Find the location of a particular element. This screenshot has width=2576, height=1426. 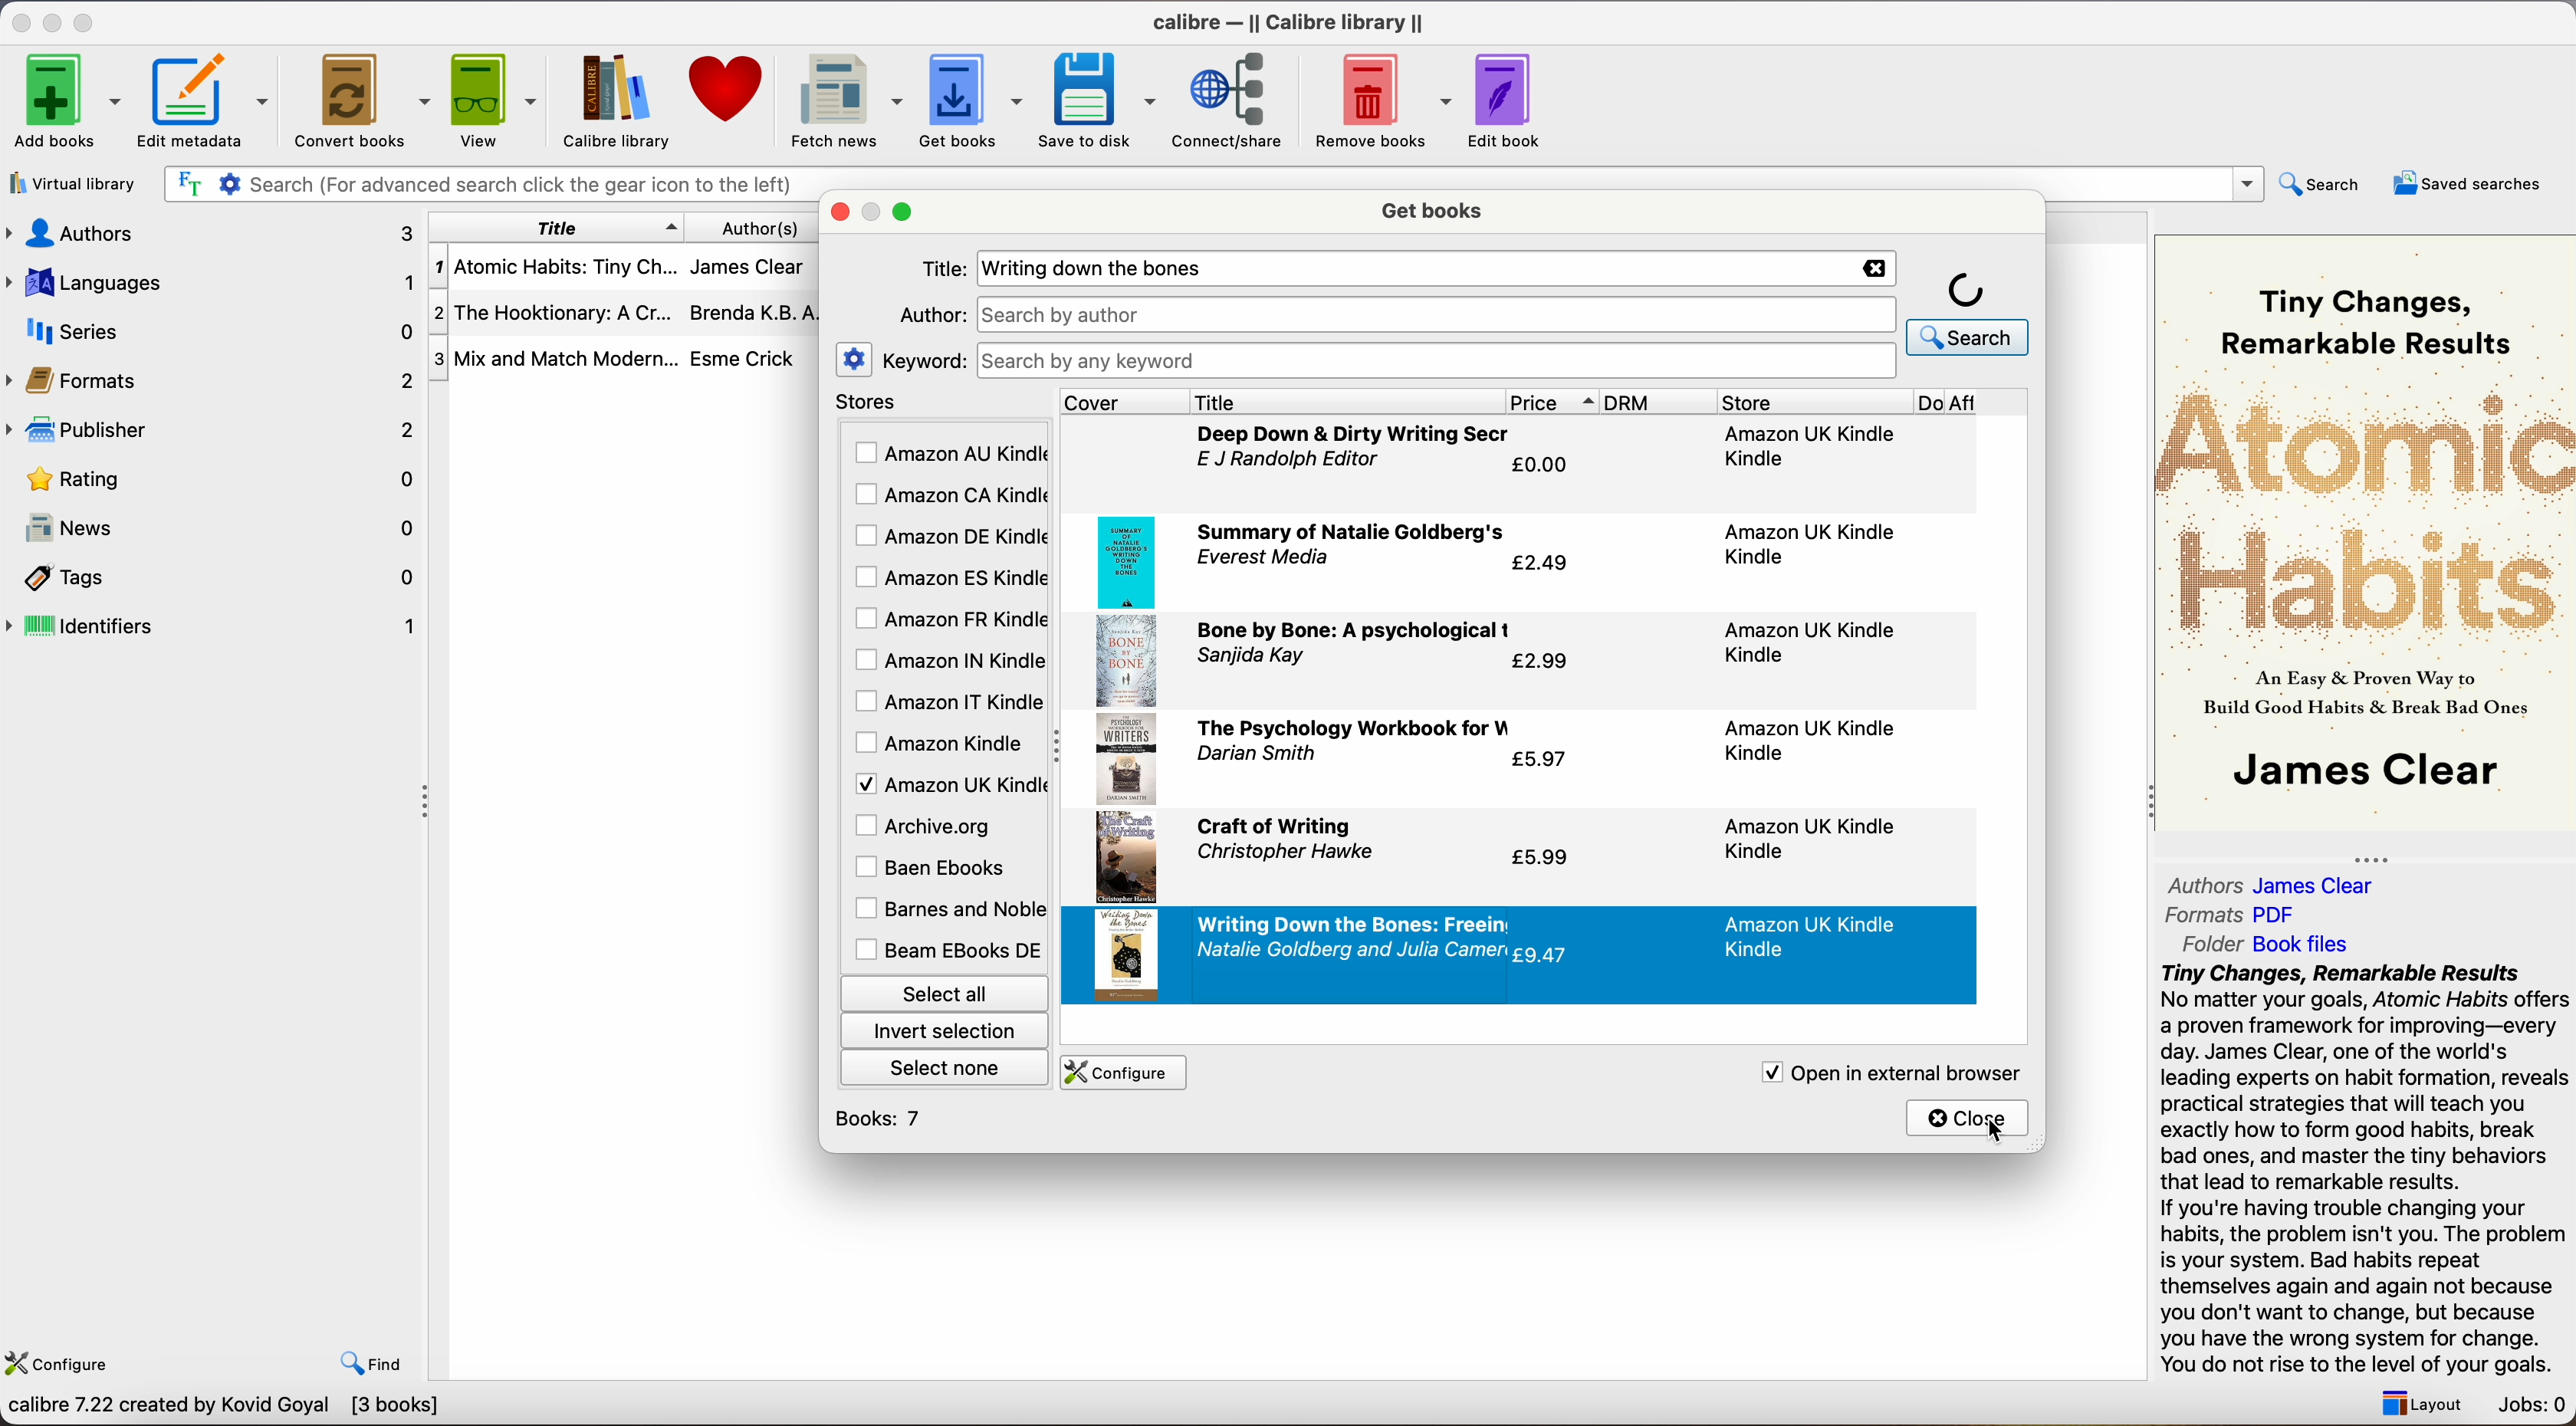

tags is located at coordinates (216, 580).